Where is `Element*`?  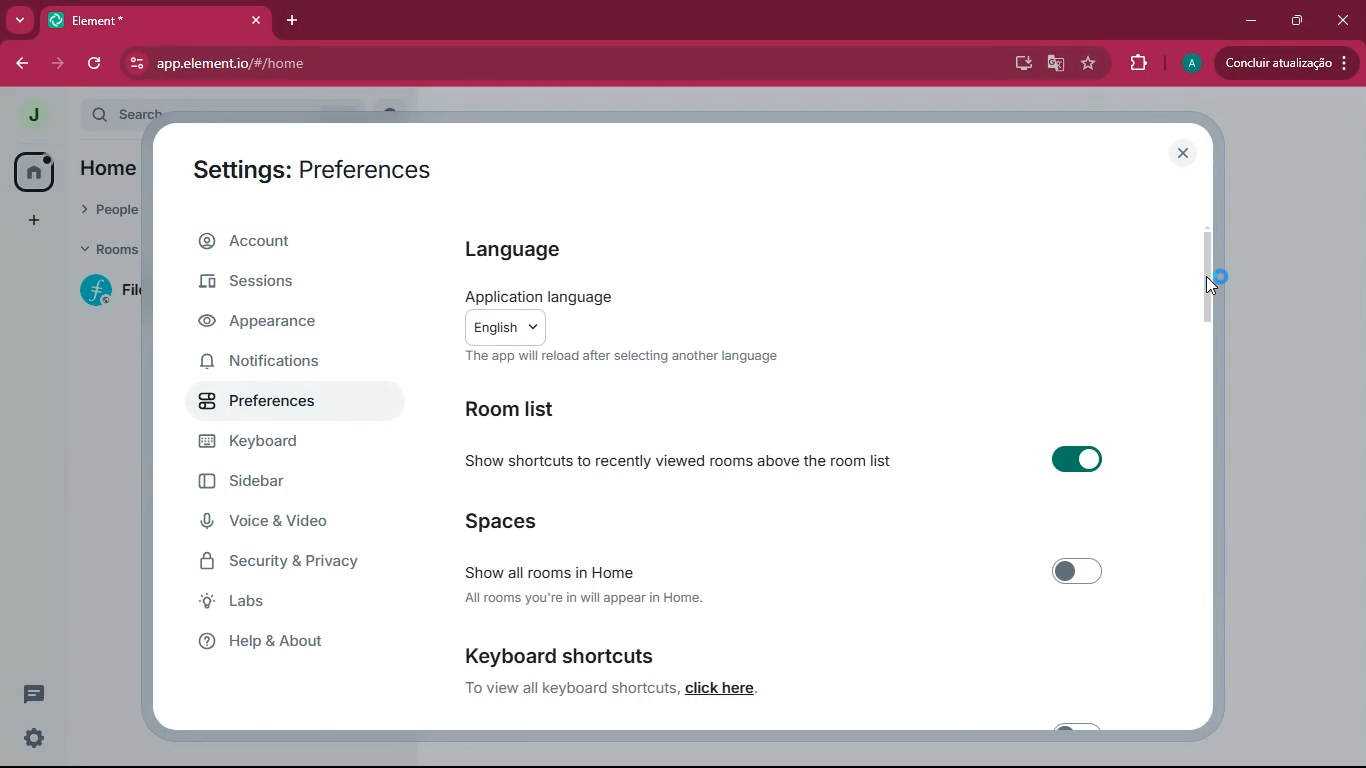 Element* is located at coordinates (127, 20).